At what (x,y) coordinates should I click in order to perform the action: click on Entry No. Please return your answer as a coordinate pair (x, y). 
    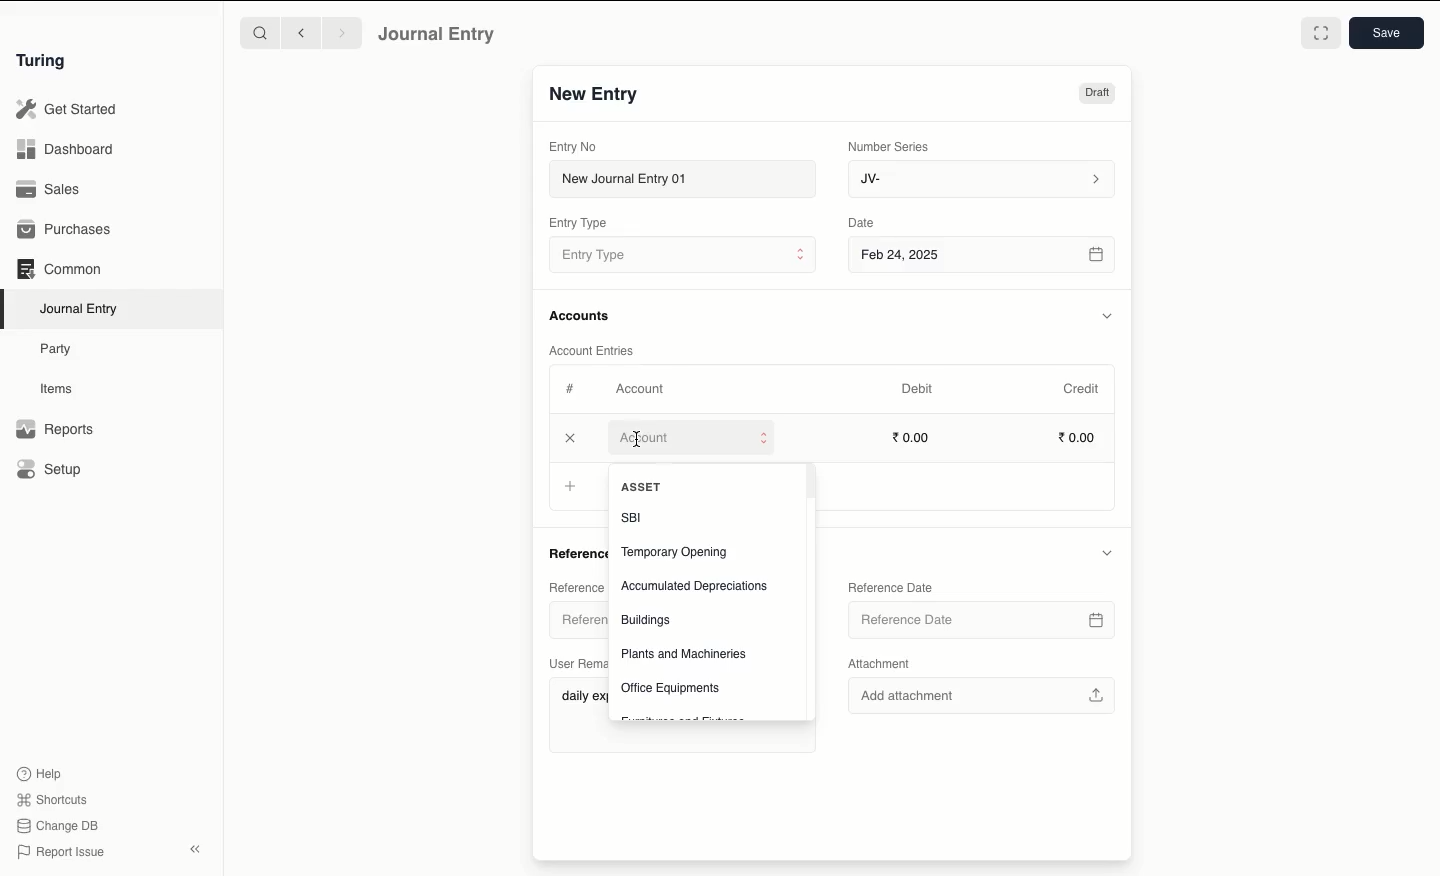
    Looking at the image, I should click on (573, 147).